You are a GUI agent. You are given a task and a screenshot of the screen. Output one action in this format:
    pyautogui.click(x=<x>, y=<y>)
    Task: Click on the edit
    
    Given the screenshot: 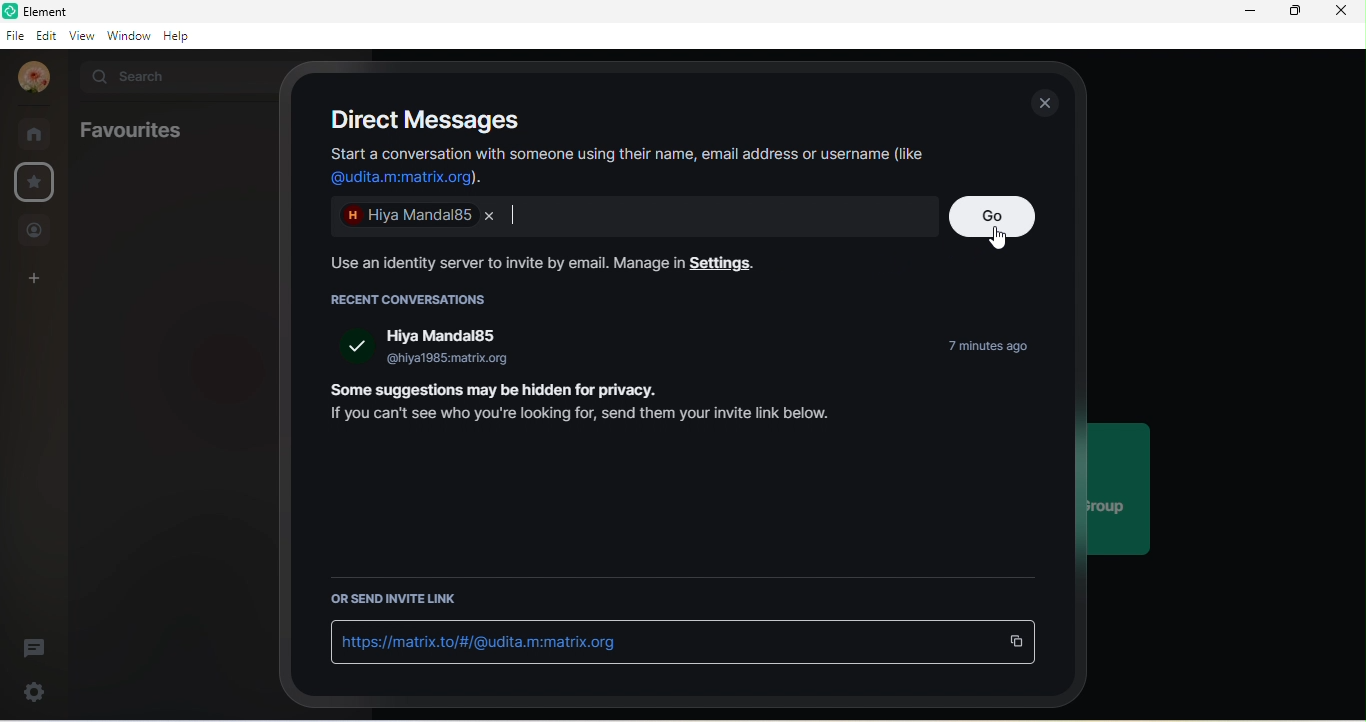 What is the action you would take?
    pyautogui.click(x=47, y=35)
    